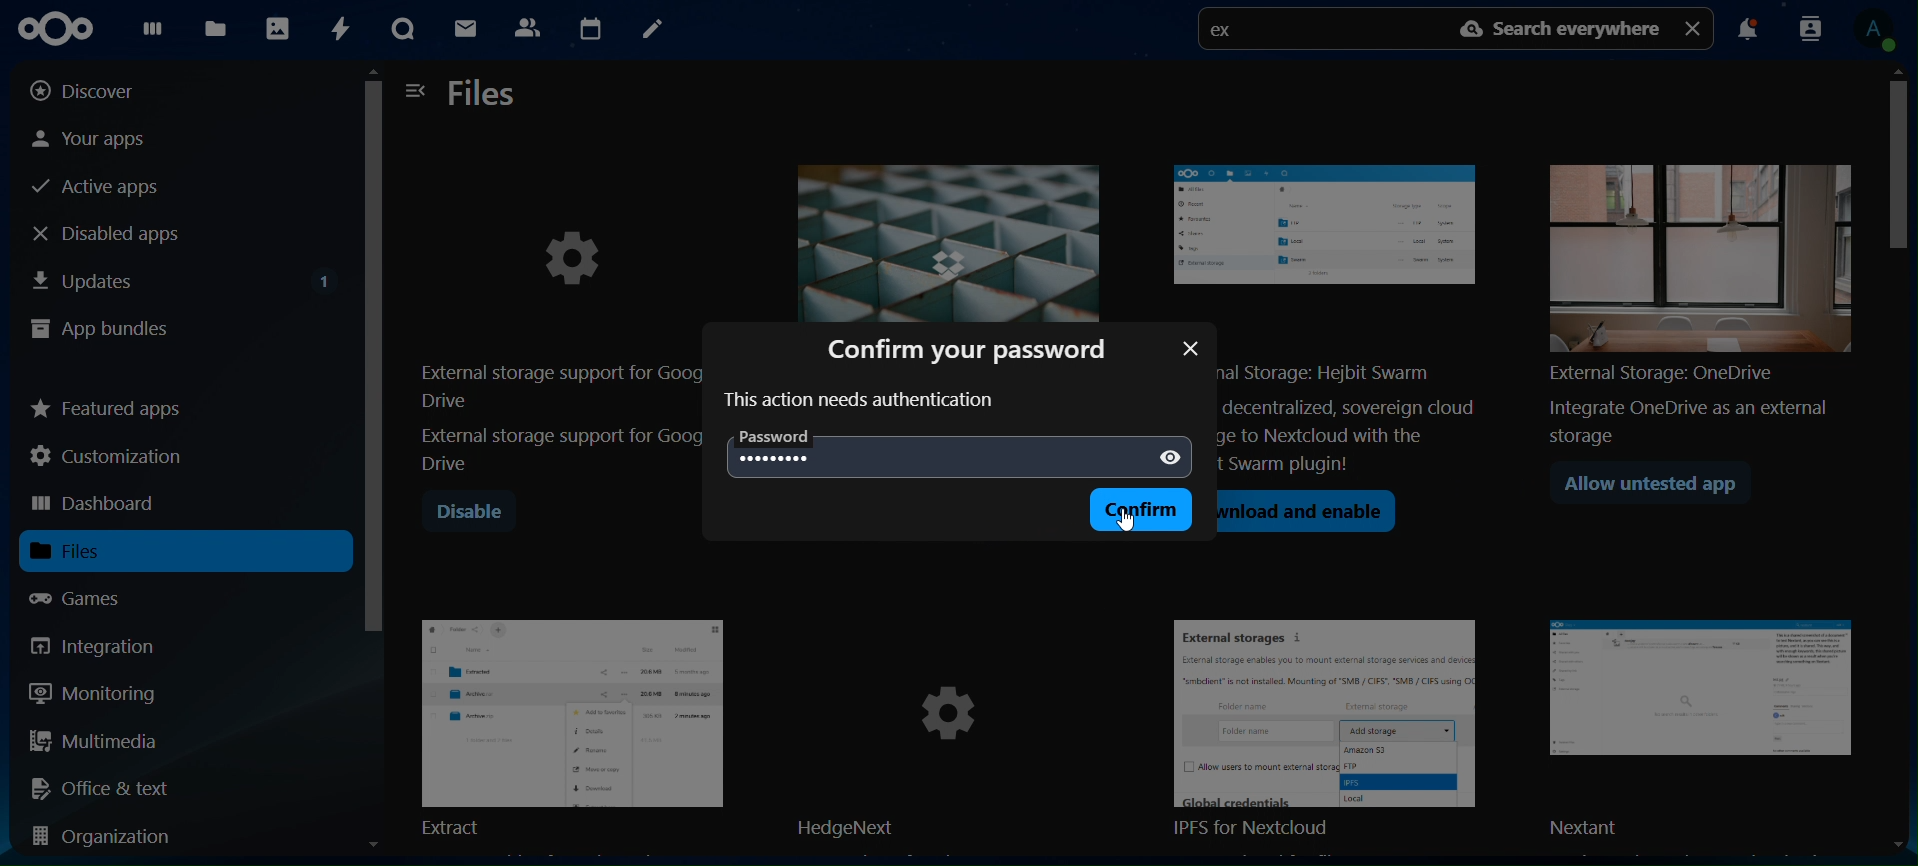  Describe the element at coordinates (92, 551) in the screenshot. I see `files` at that location.